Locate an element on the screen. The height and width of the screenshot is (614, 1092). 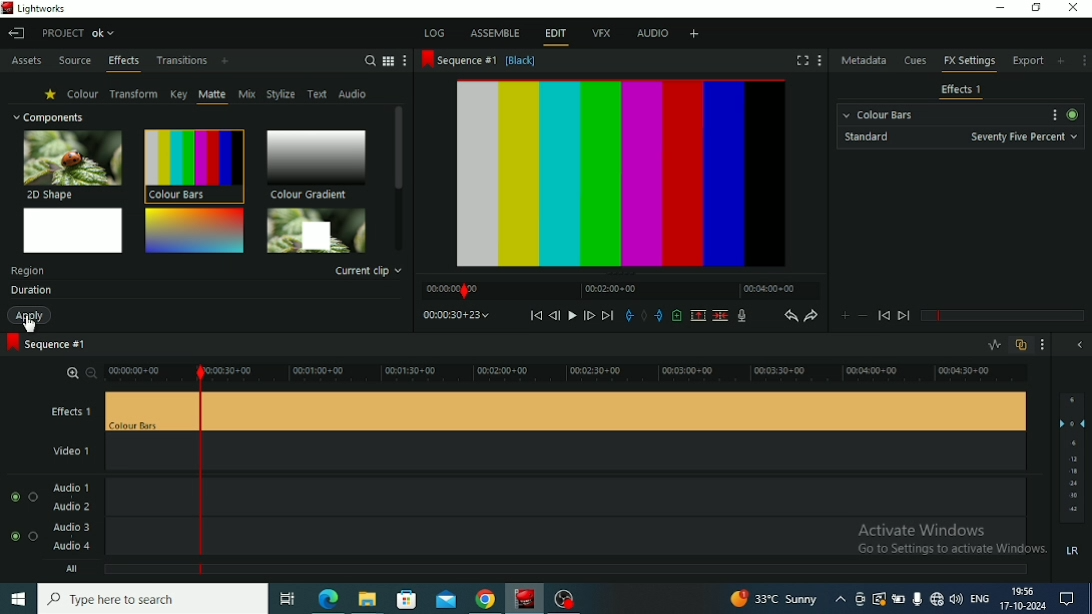
effects 1 is located at coordinates (627, 411).